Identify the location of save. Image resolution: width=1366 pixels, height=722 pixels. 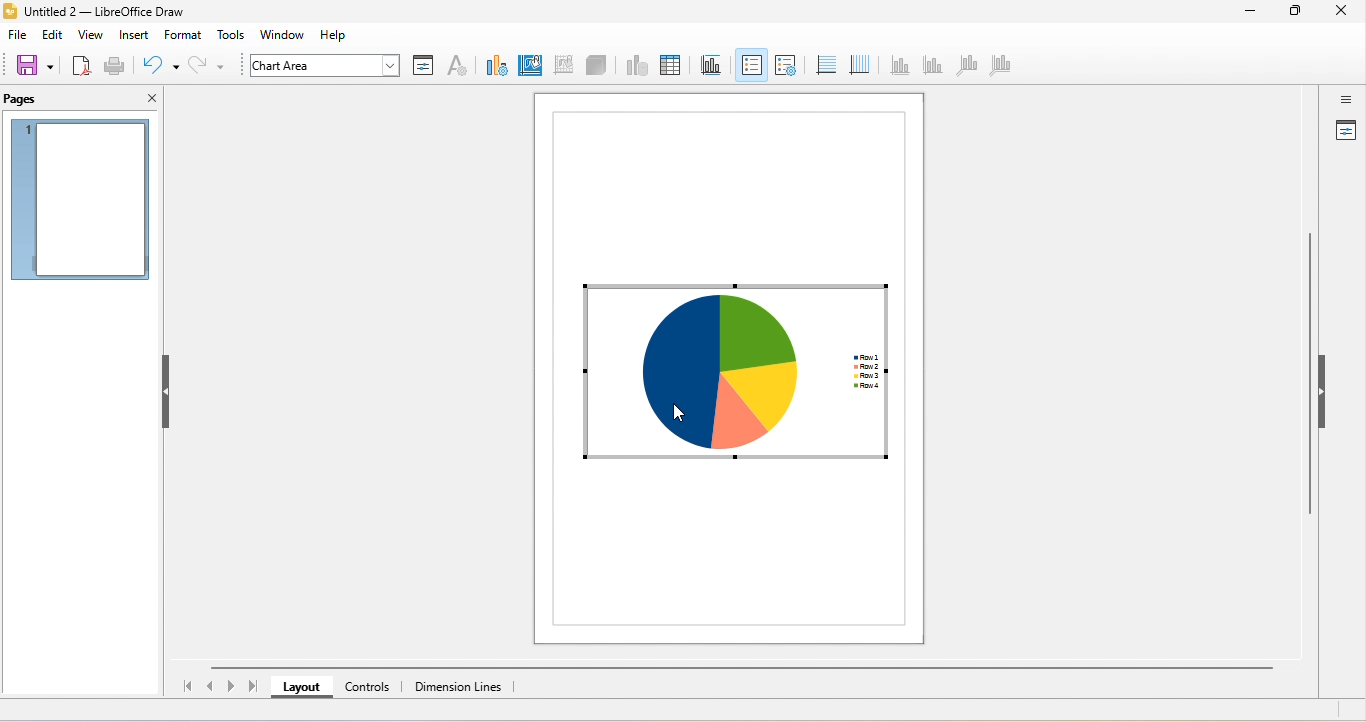
(34, 65).